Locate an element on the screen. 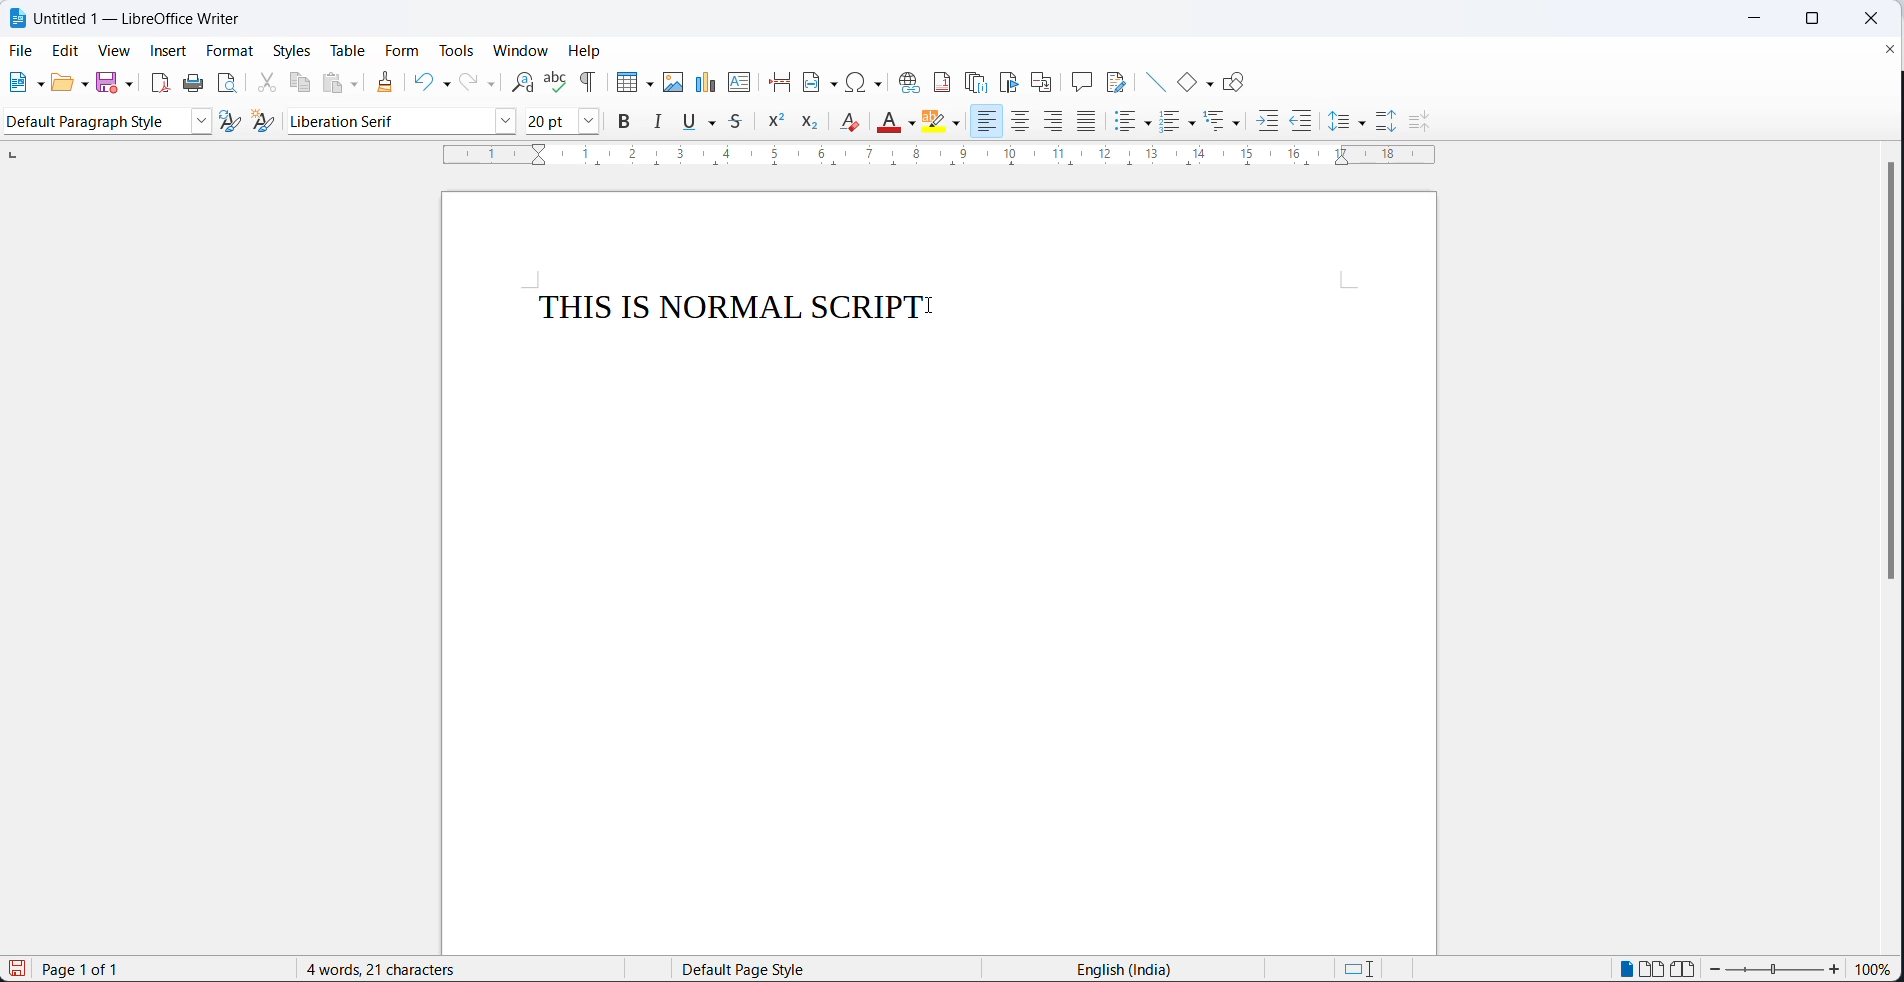  word and character count is located at coordinates (392, 969).